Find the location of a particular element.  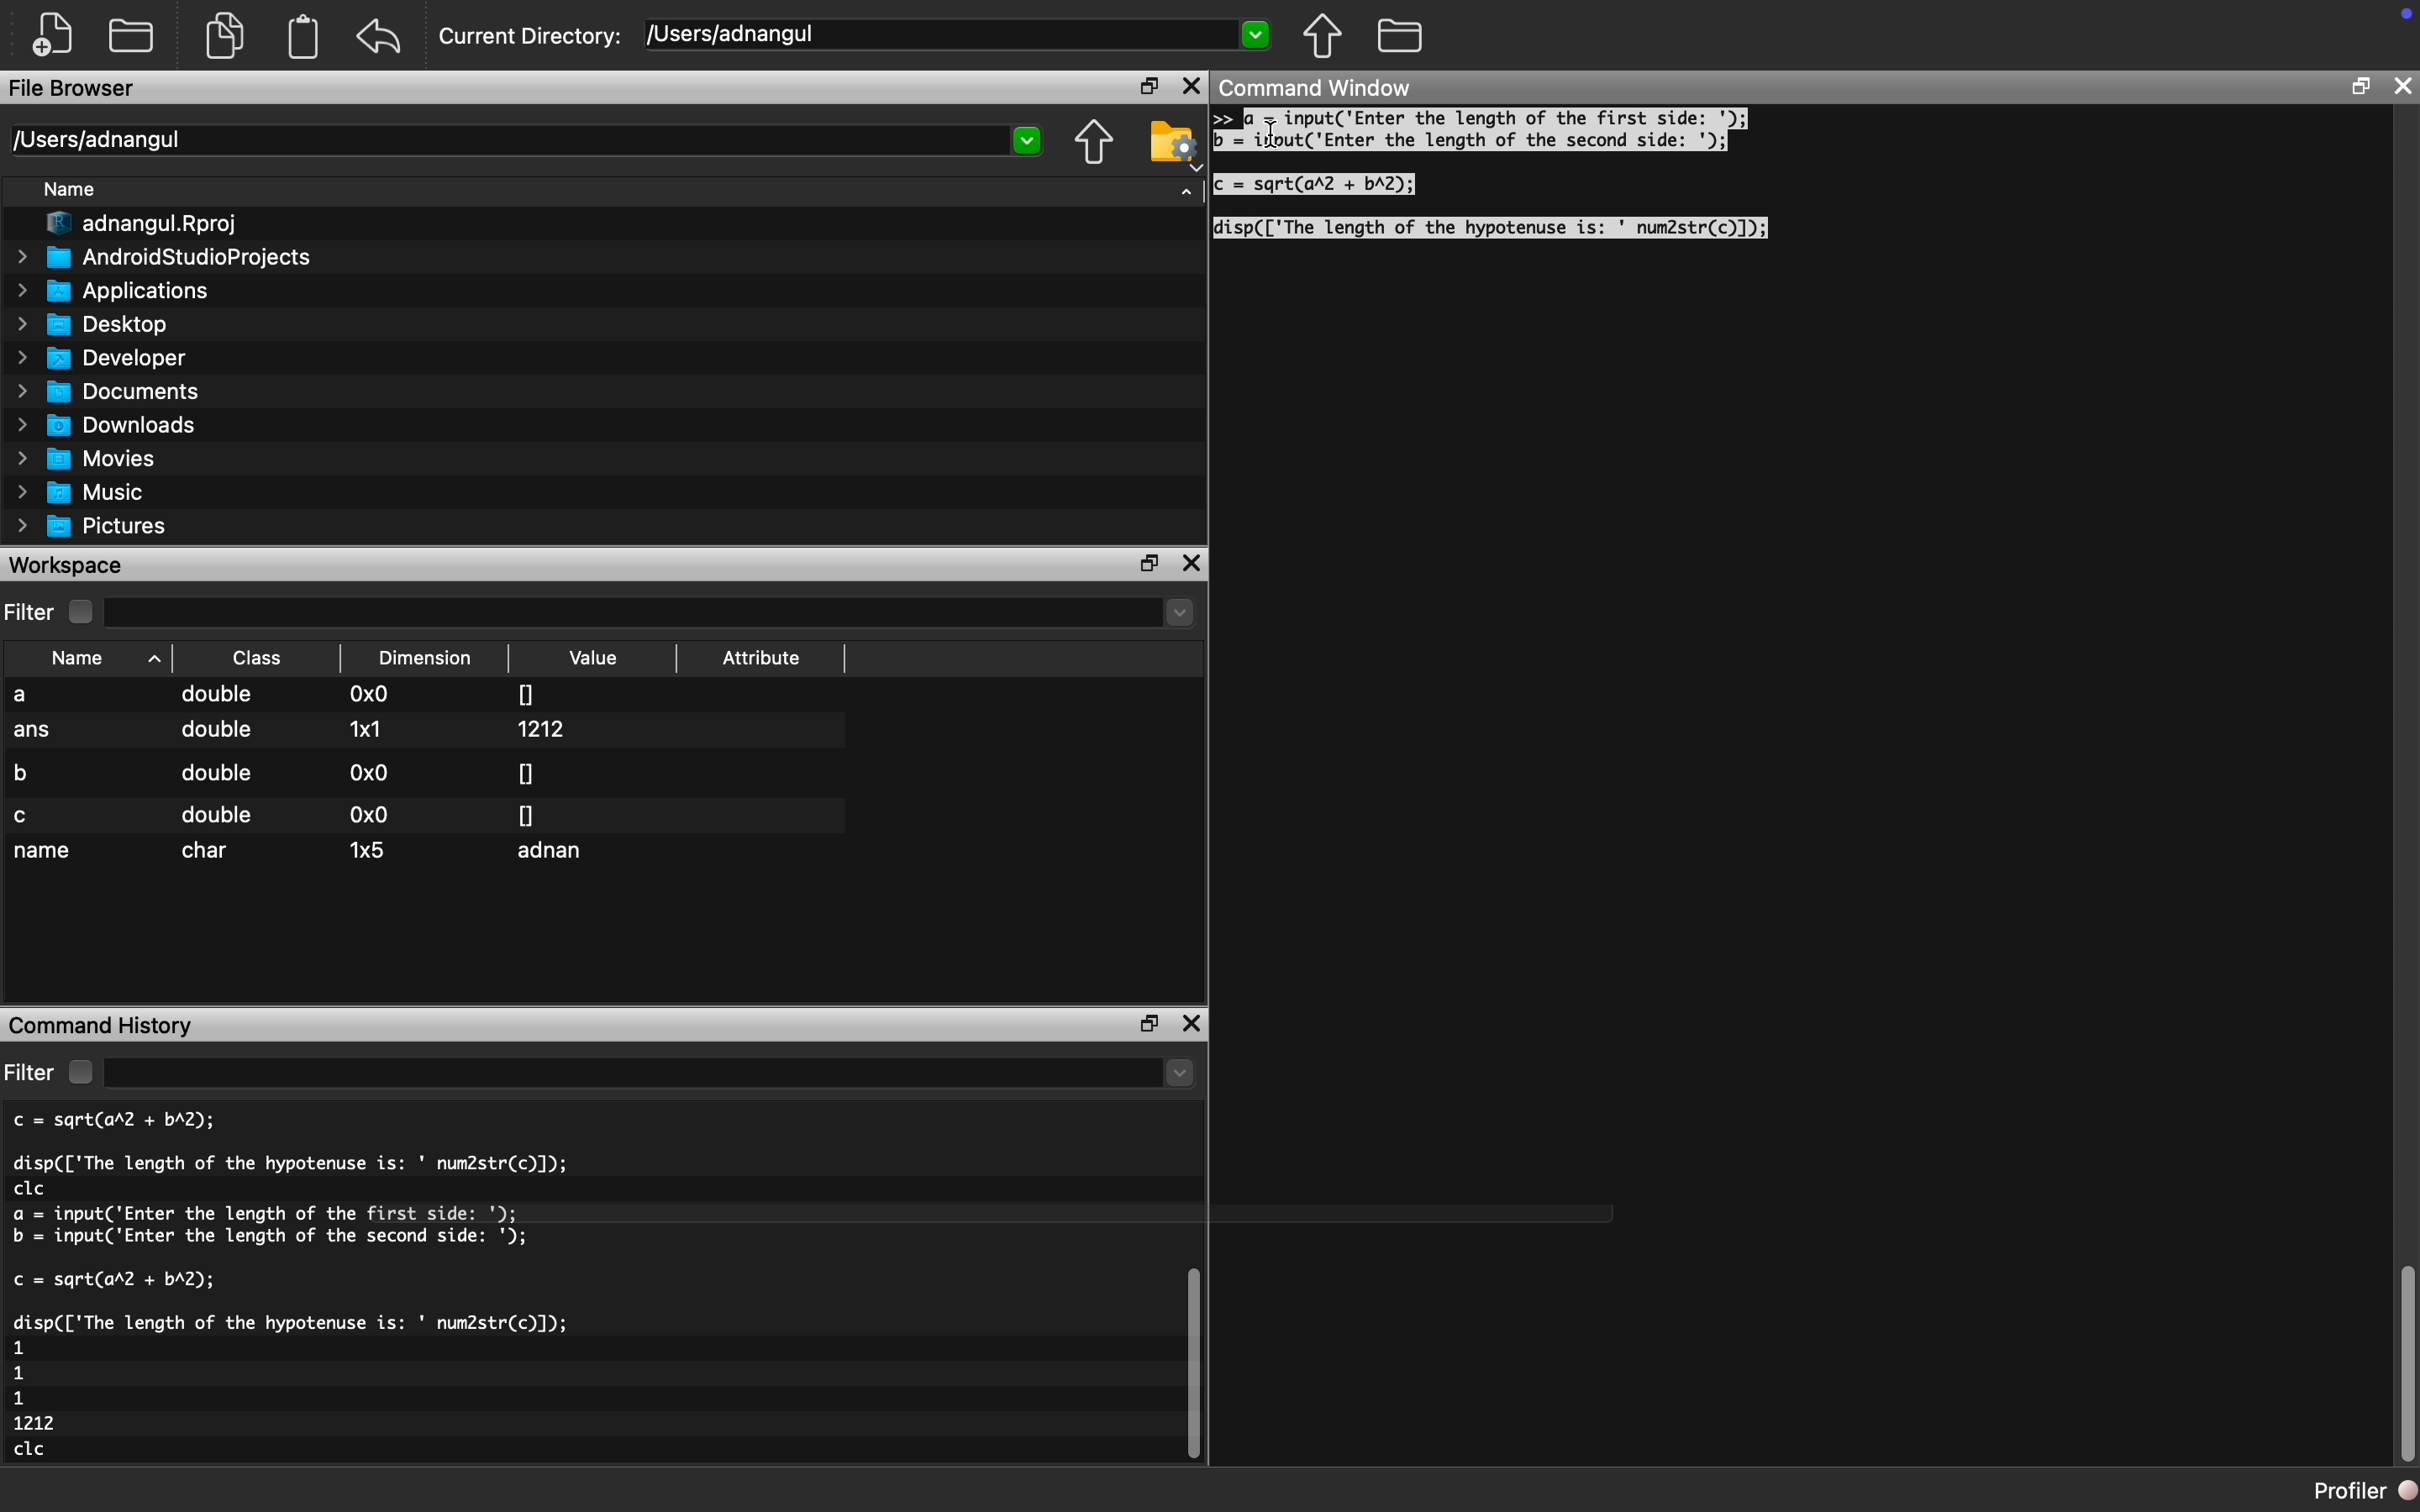

 Movies is located at coordinates (89, 458).